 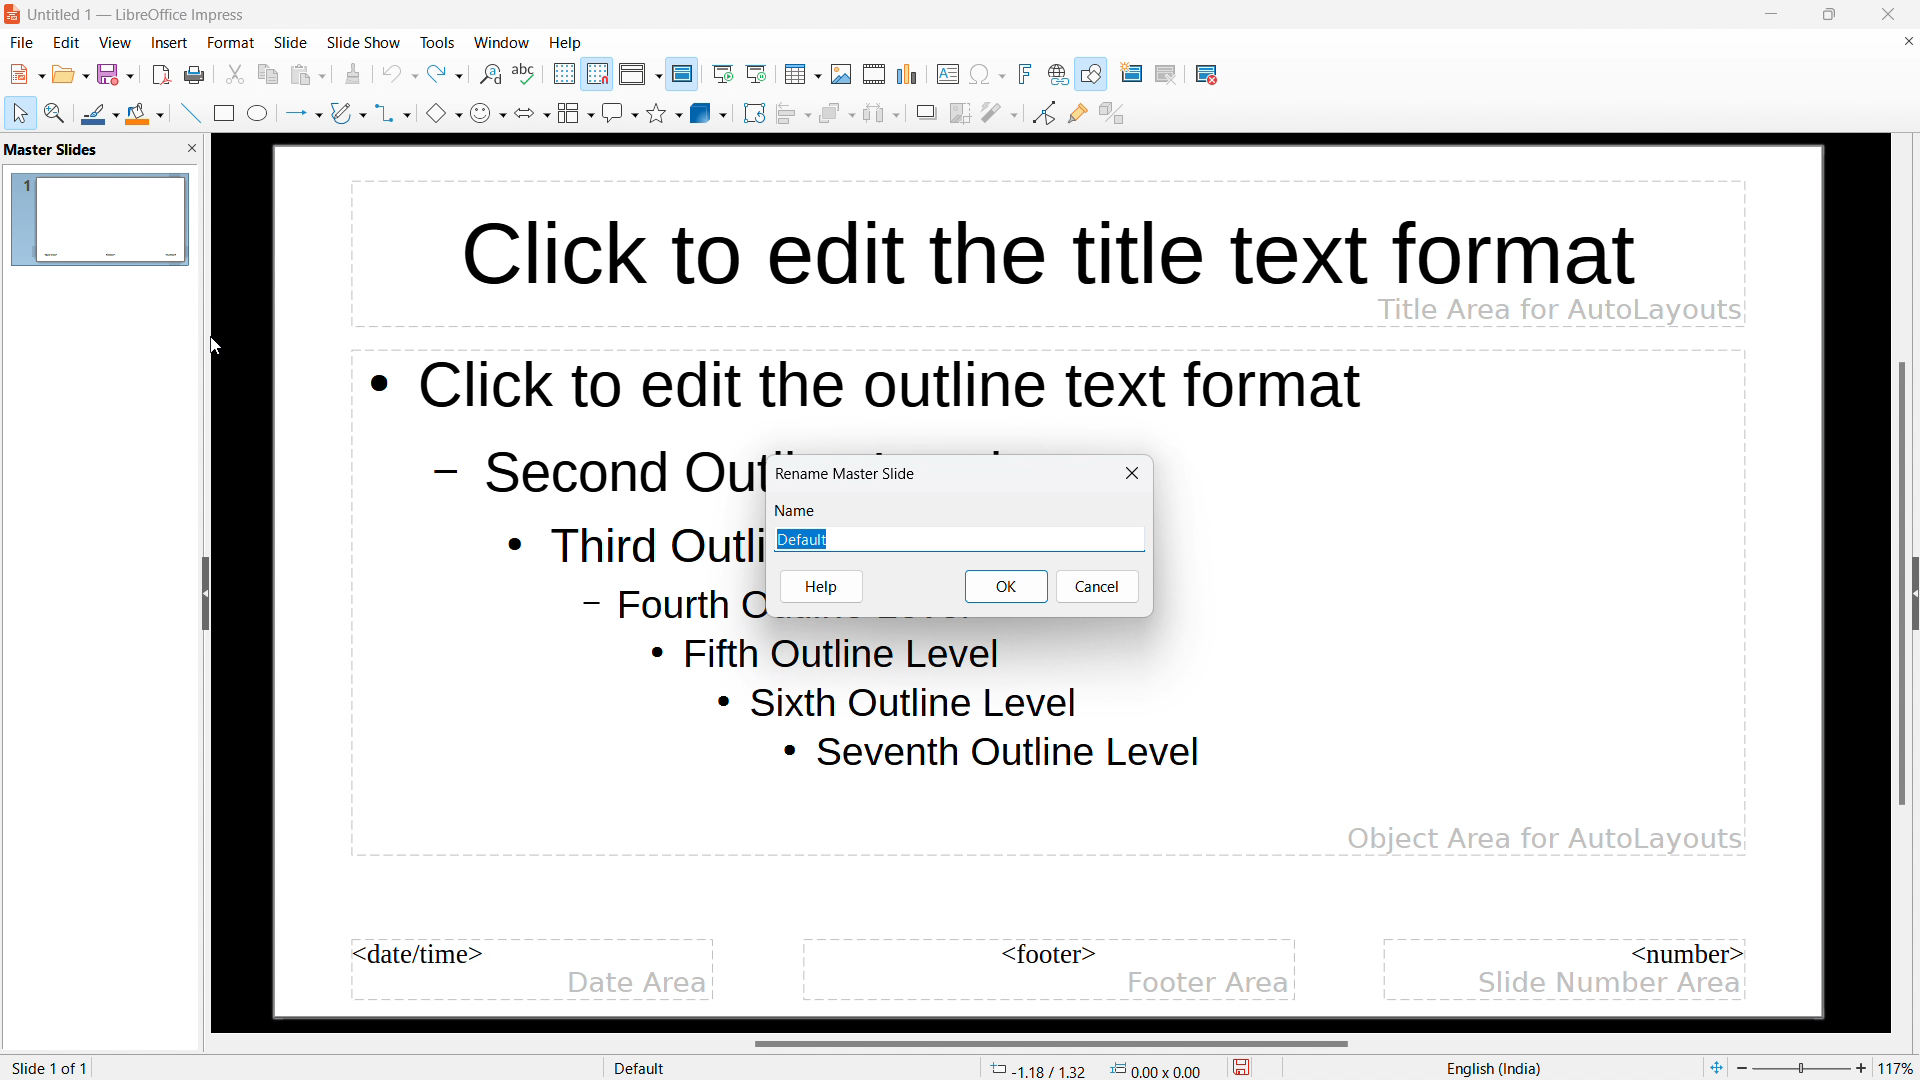 What do you see at coordinates (1209, 982) in the screenshot?
I see `footer area` at bounding box center [1209, 982].